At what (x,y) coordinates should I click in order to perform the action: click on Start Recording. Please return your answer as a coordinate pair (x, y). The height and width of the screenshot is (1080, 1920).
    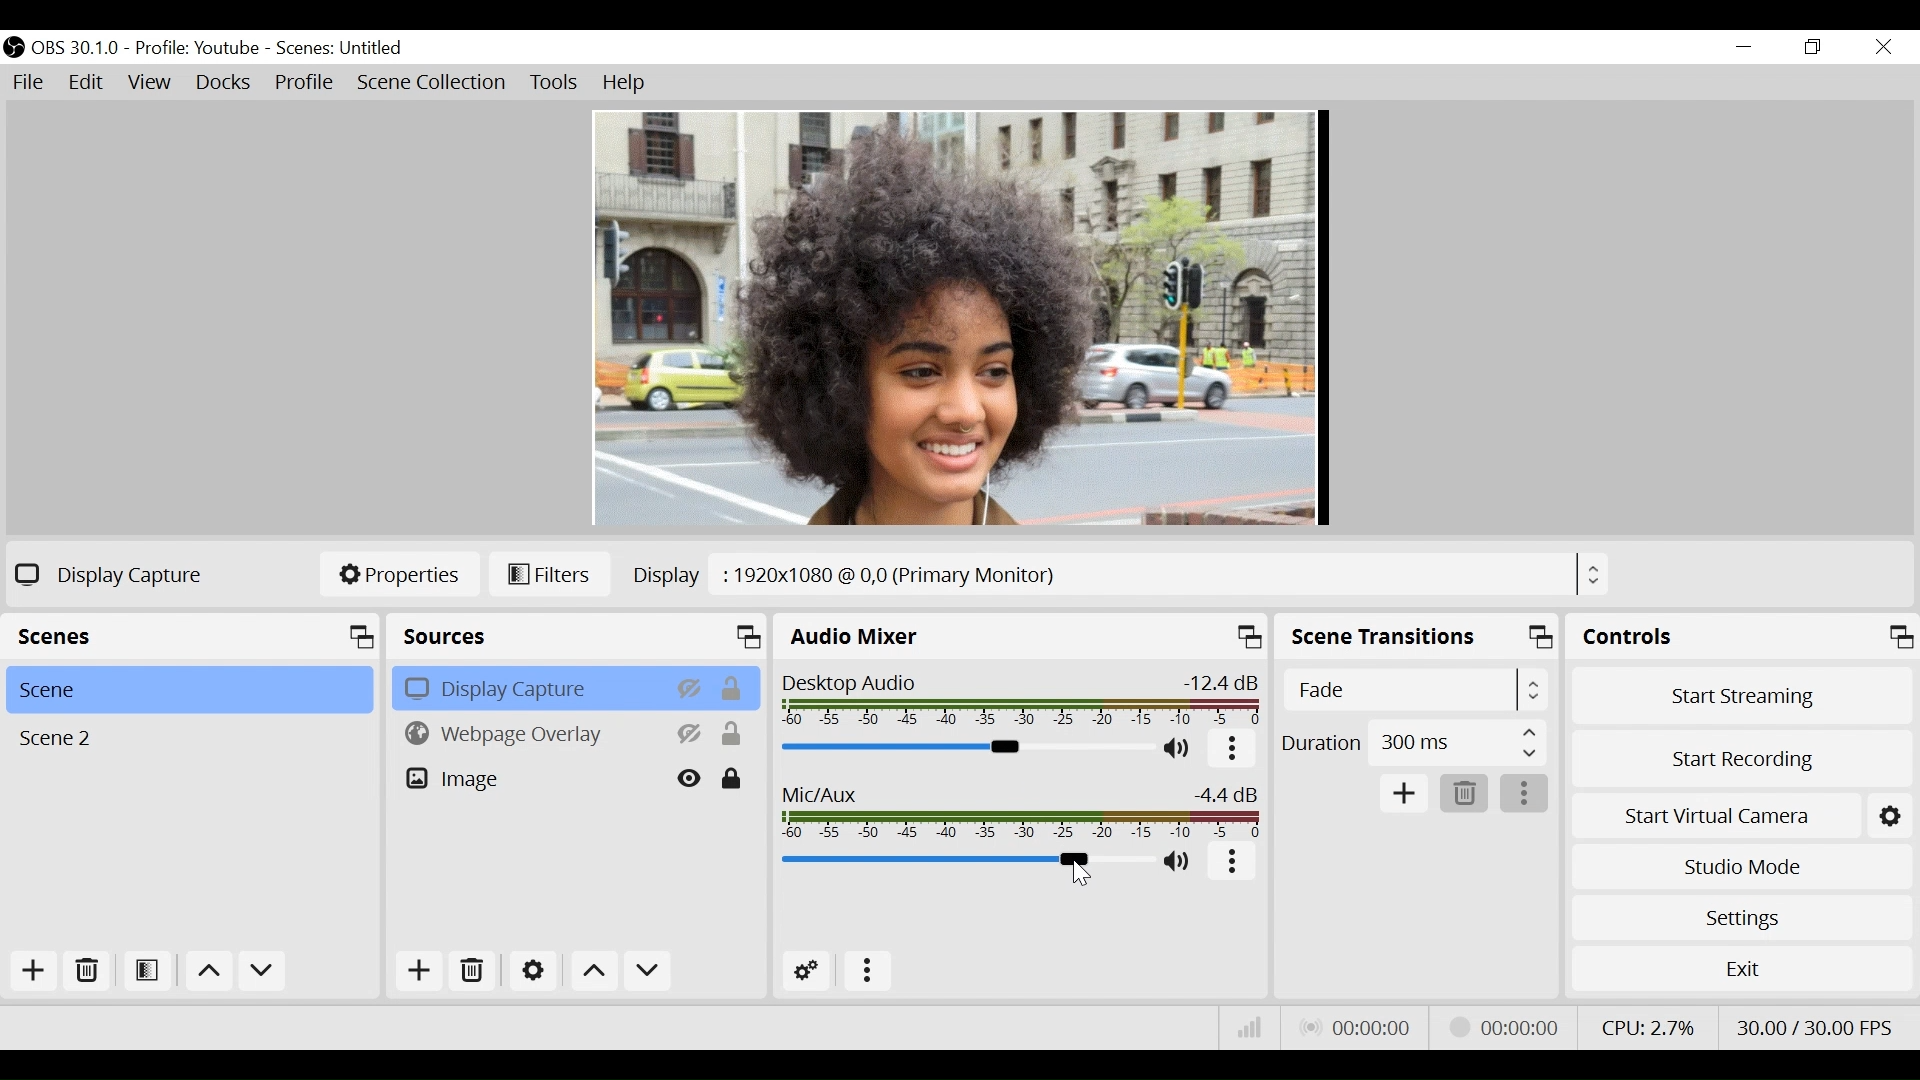
    Looking at the image, I should click on (1738, 762).